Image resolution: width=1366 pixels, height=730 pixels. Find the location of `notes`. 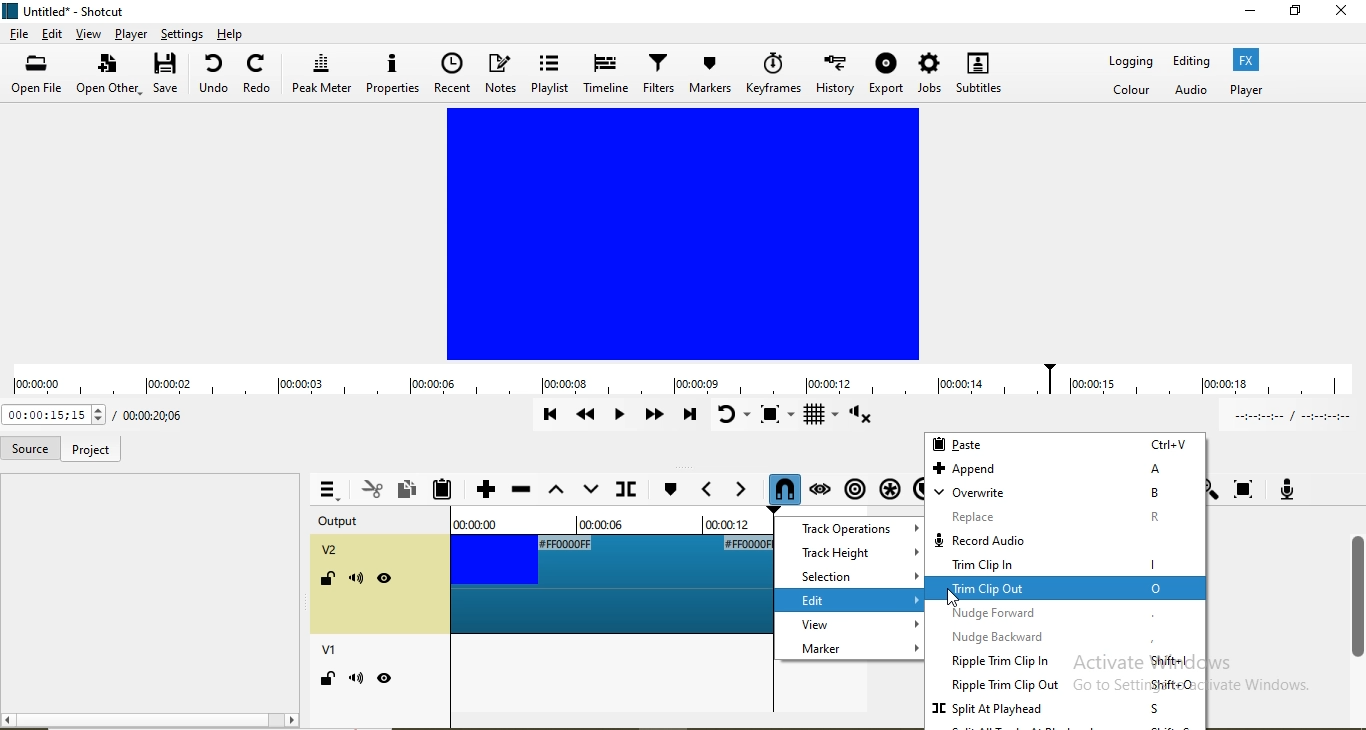

notes is located at coordinates (503, 75).